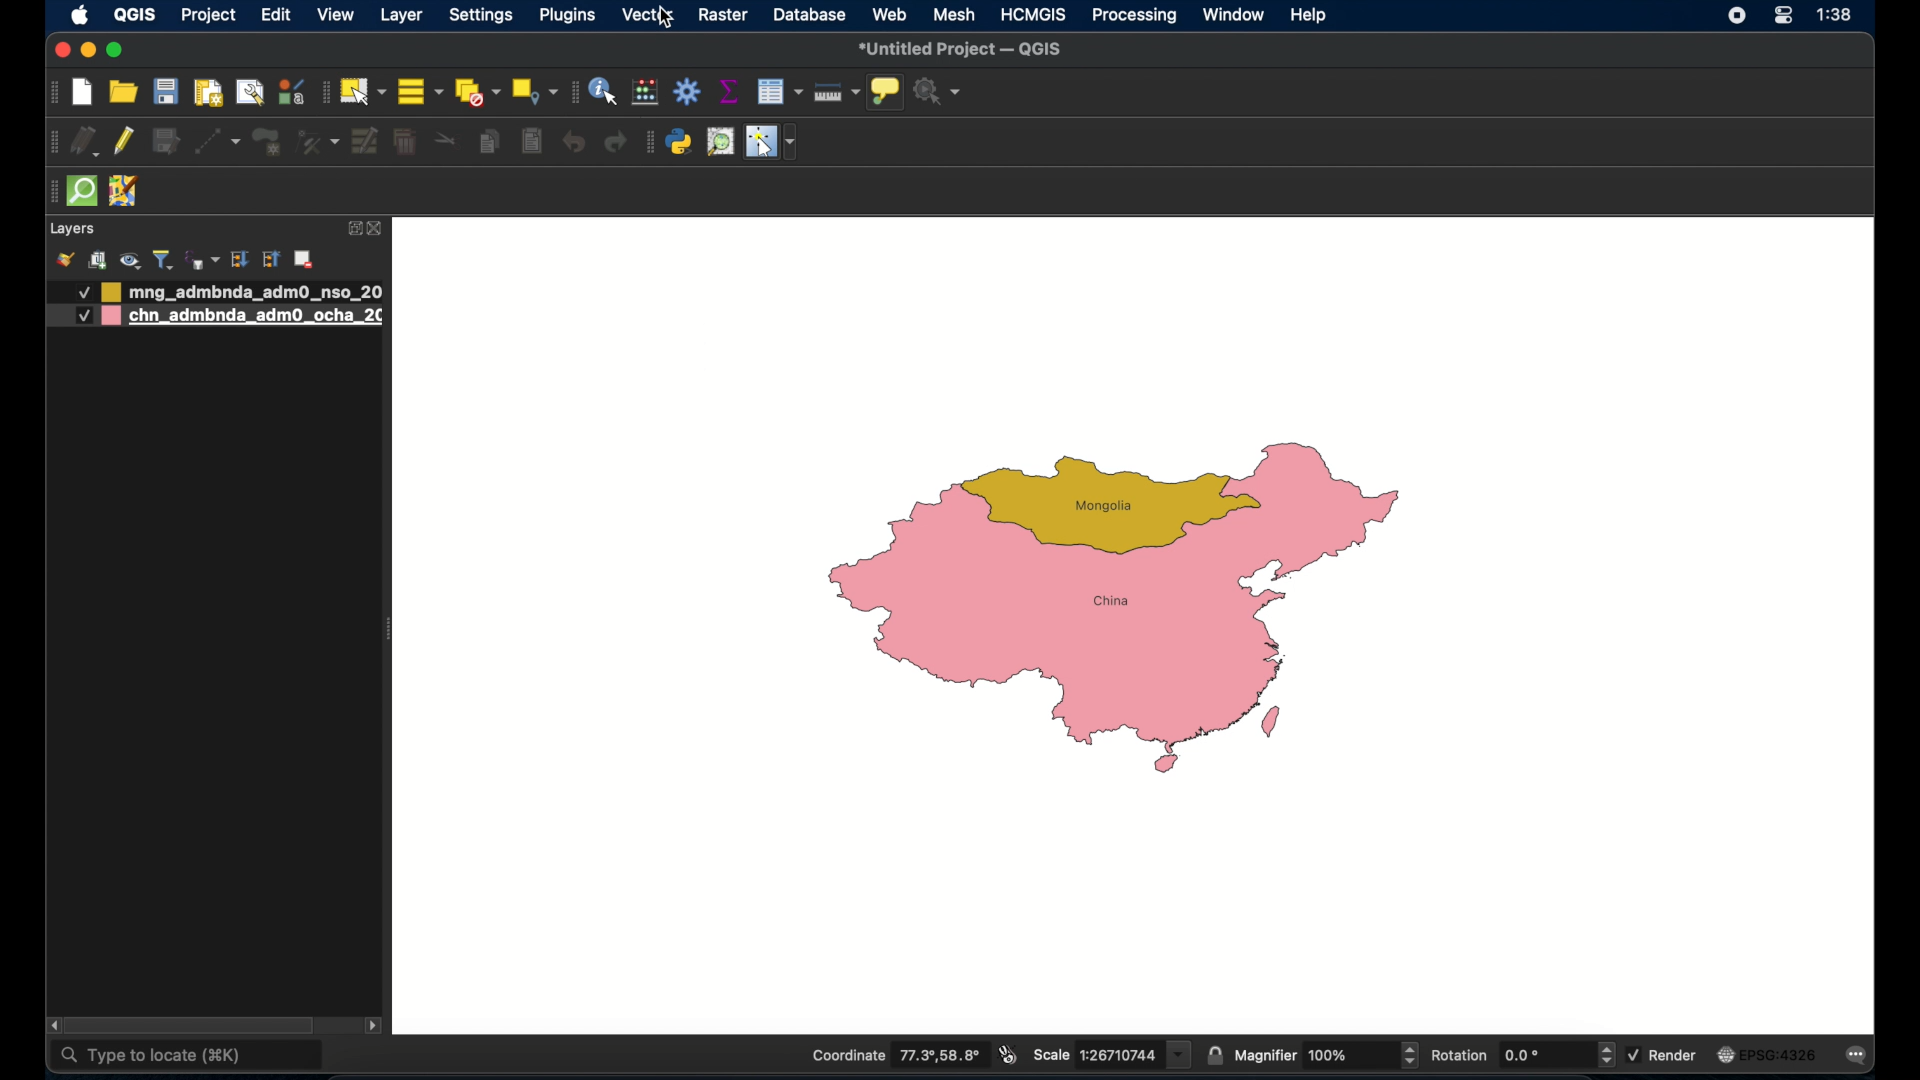  What do you see at coordinates (1523, 1055) in the screenshot?
I see `rotation` at bounding box center [1523, 1055].